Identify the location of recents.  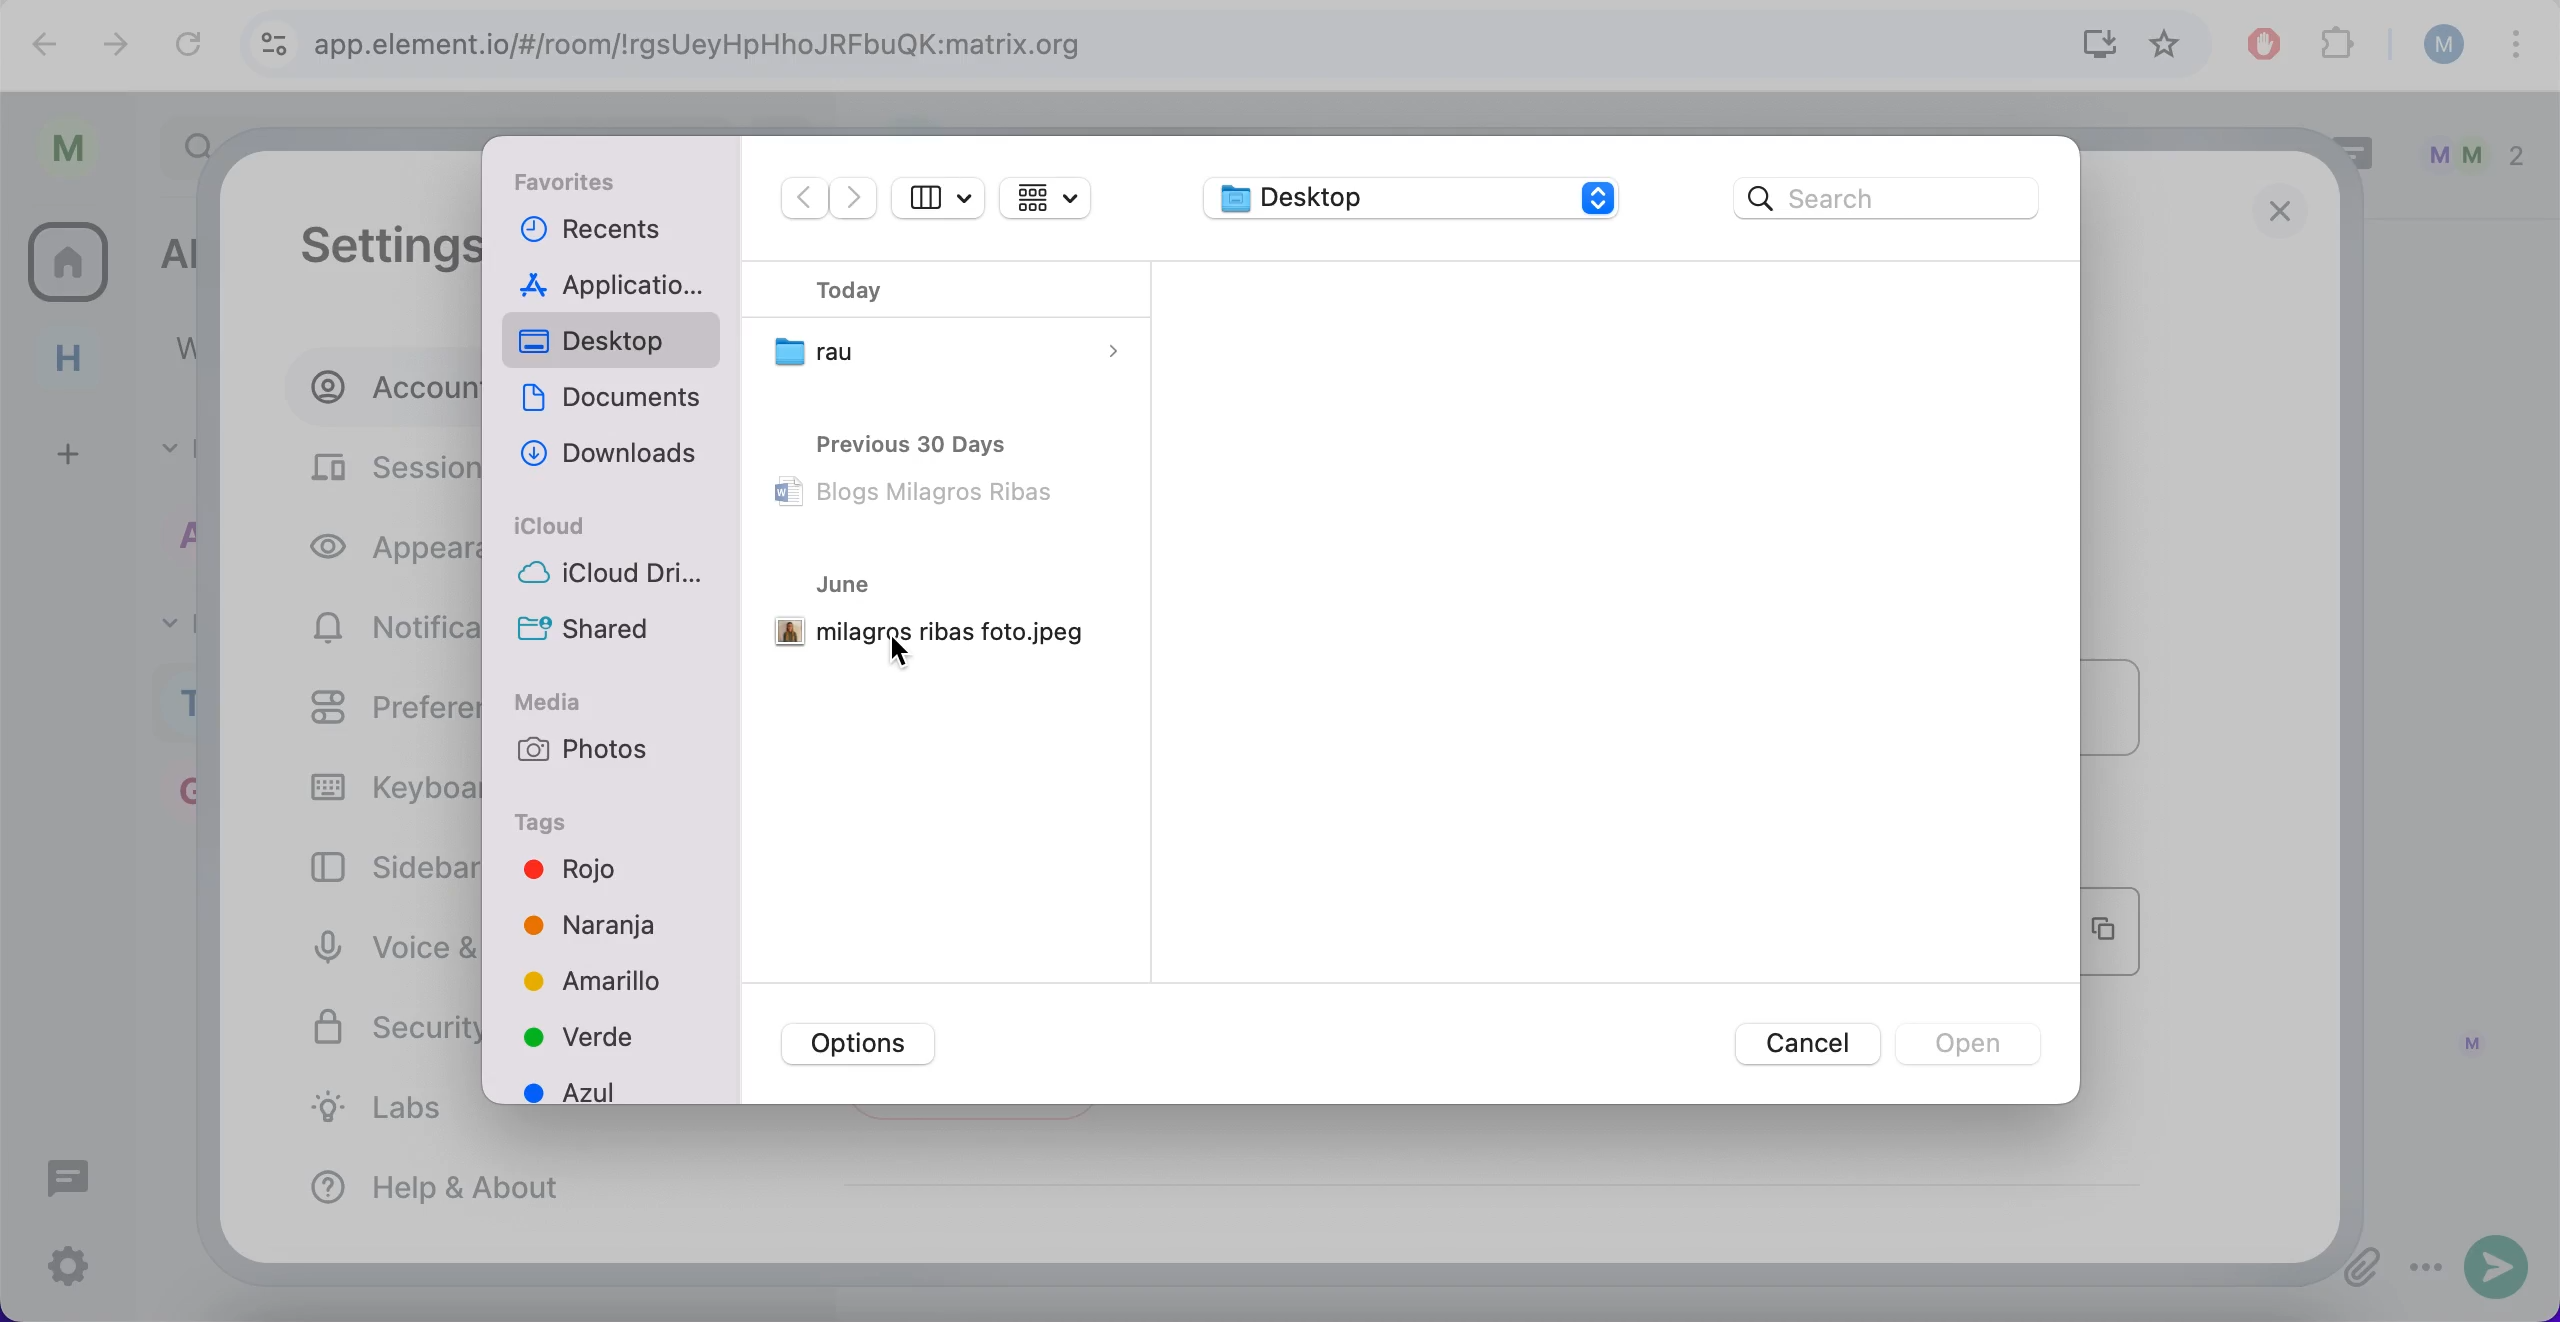
(611, 227).